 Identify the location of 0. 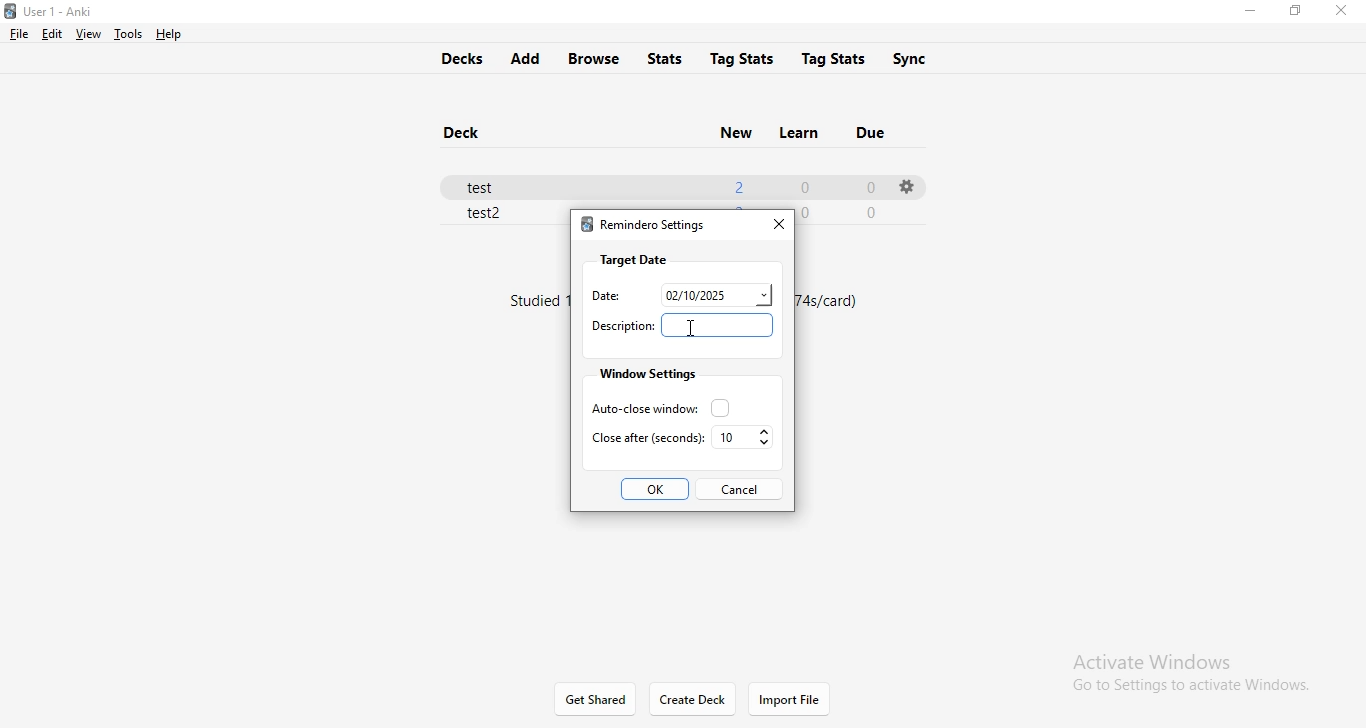
(804, 185).